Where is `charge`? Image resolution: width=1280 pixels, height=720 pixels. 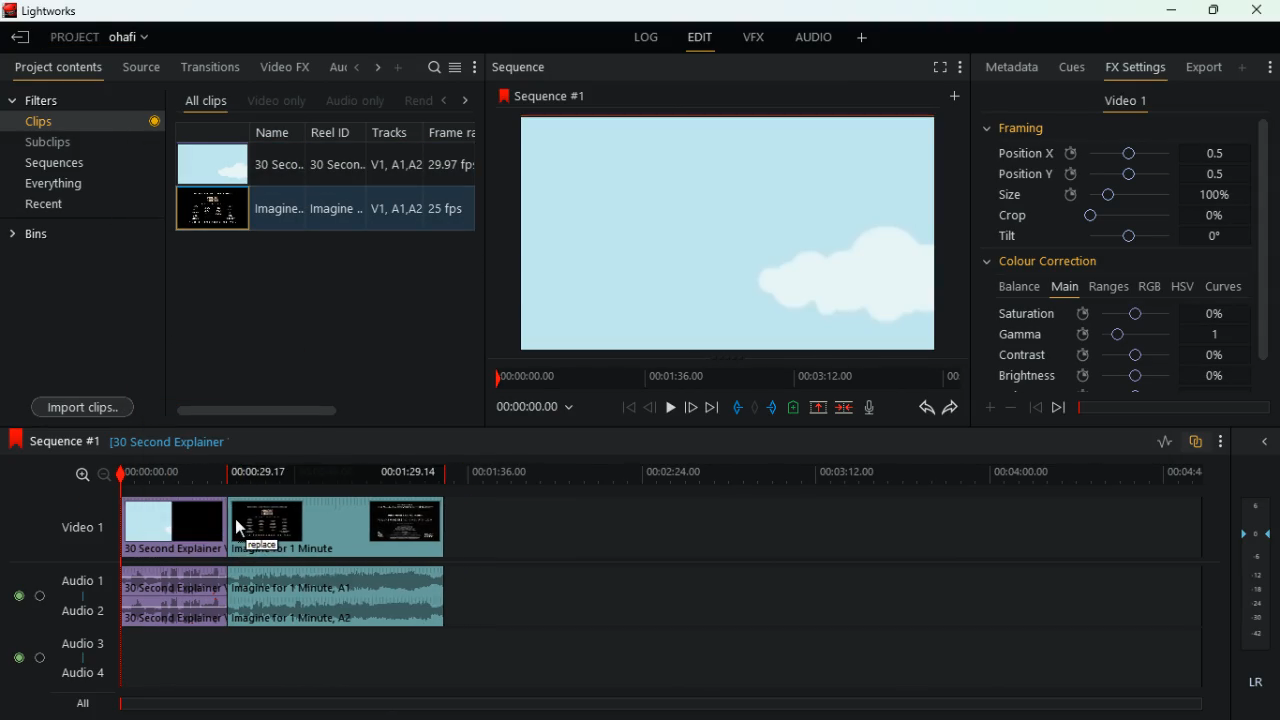
charge is located at coordinates (794, 408).